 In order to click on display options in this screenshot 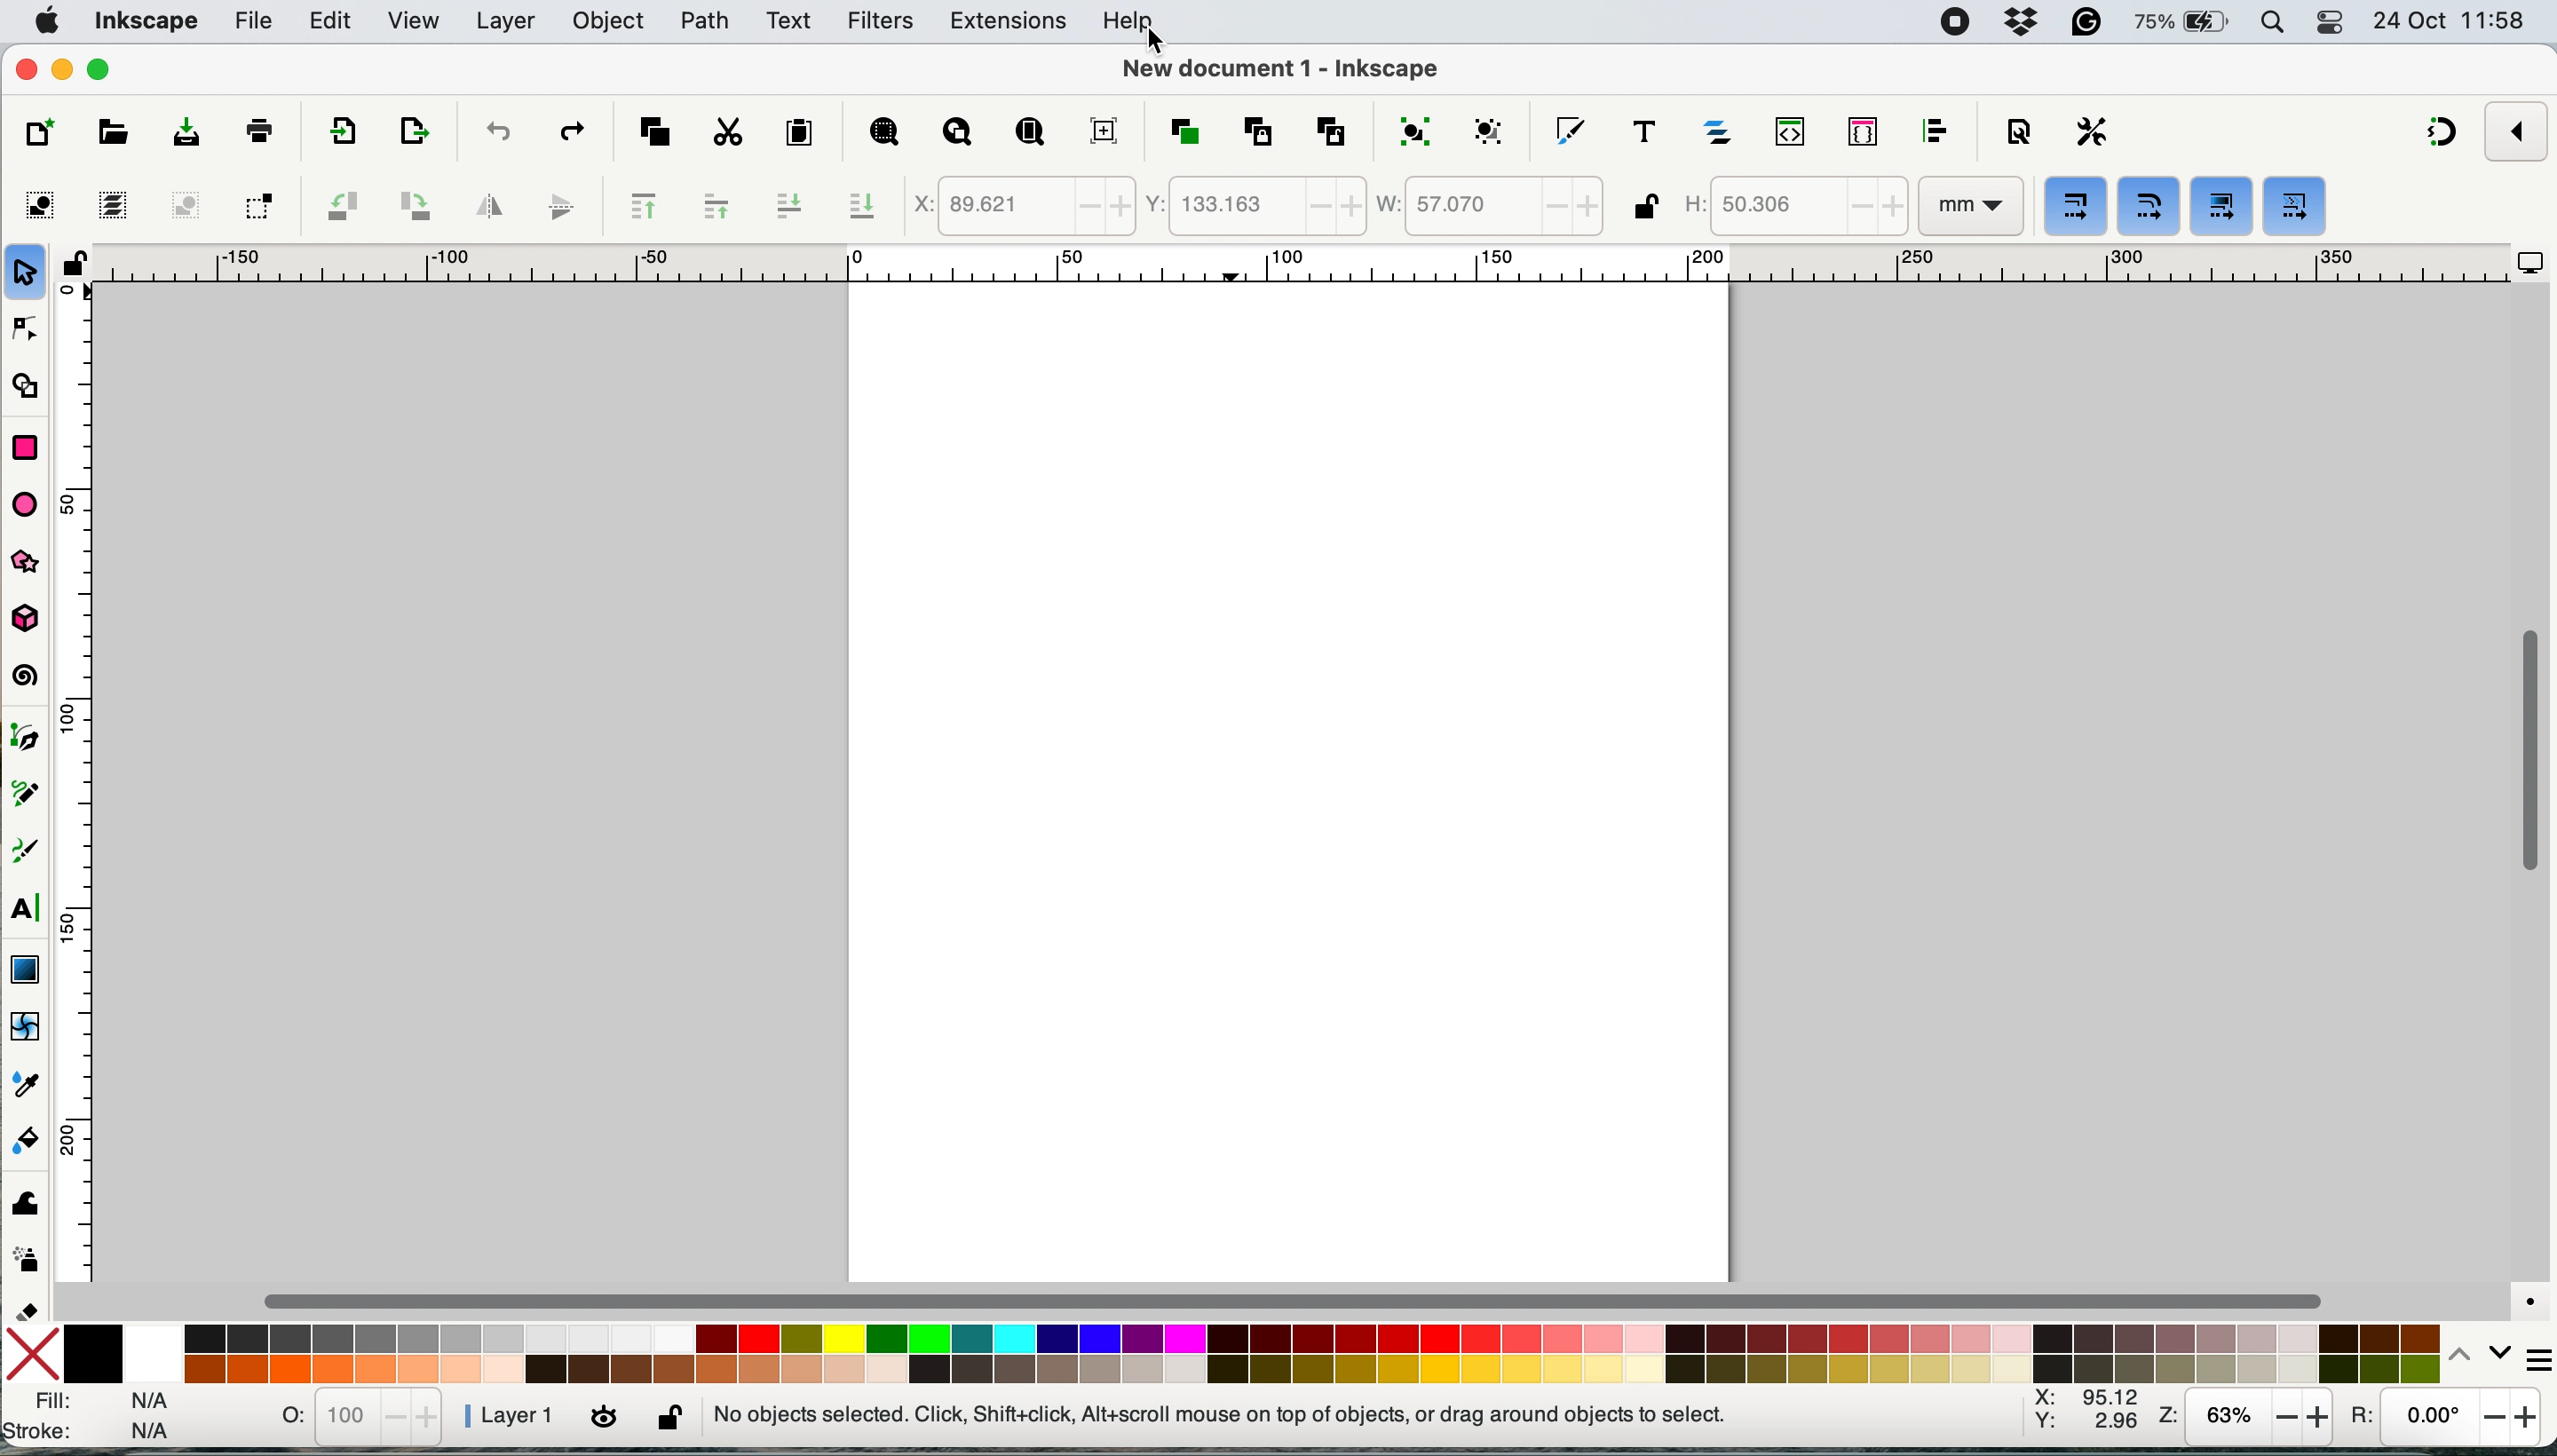, I will do `click(2529, 262)`.